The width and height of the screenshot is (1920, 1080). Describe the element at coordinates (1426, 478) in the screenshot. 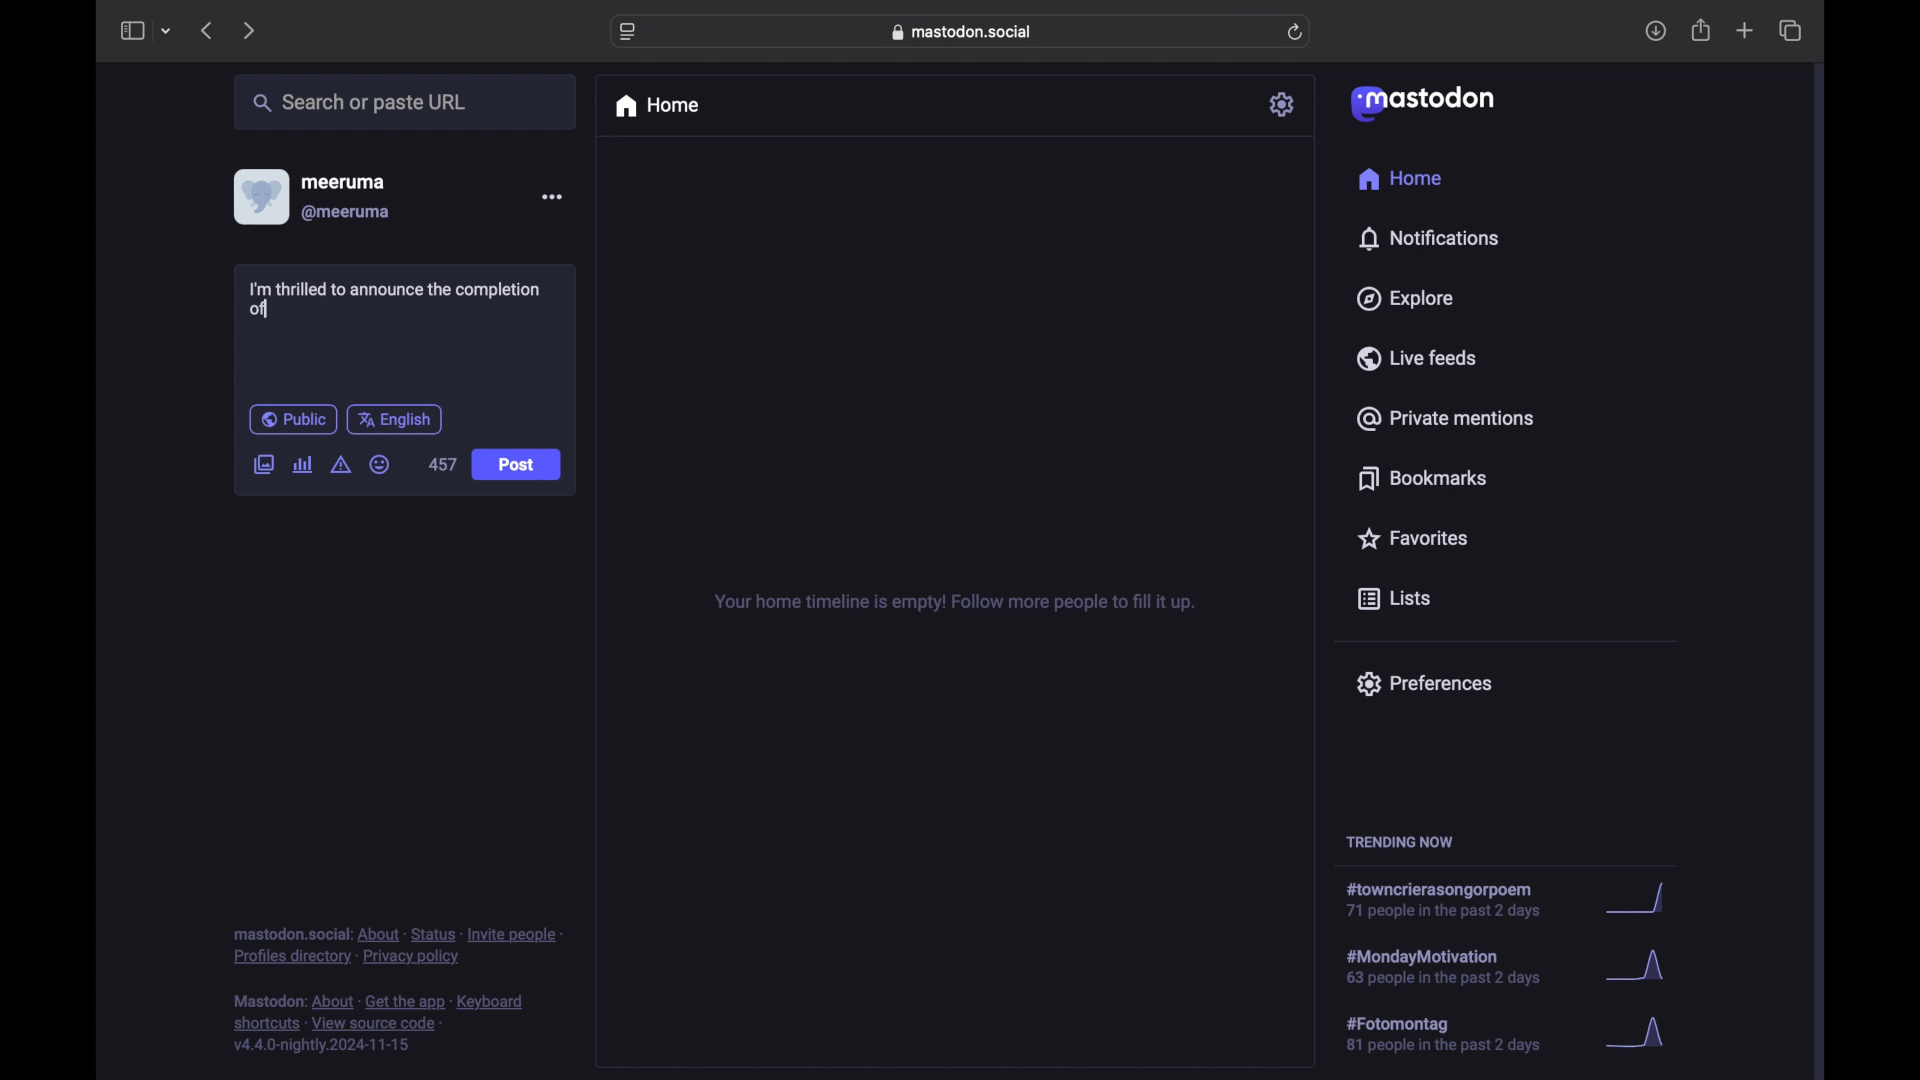

I see `bookmarks` at that location.